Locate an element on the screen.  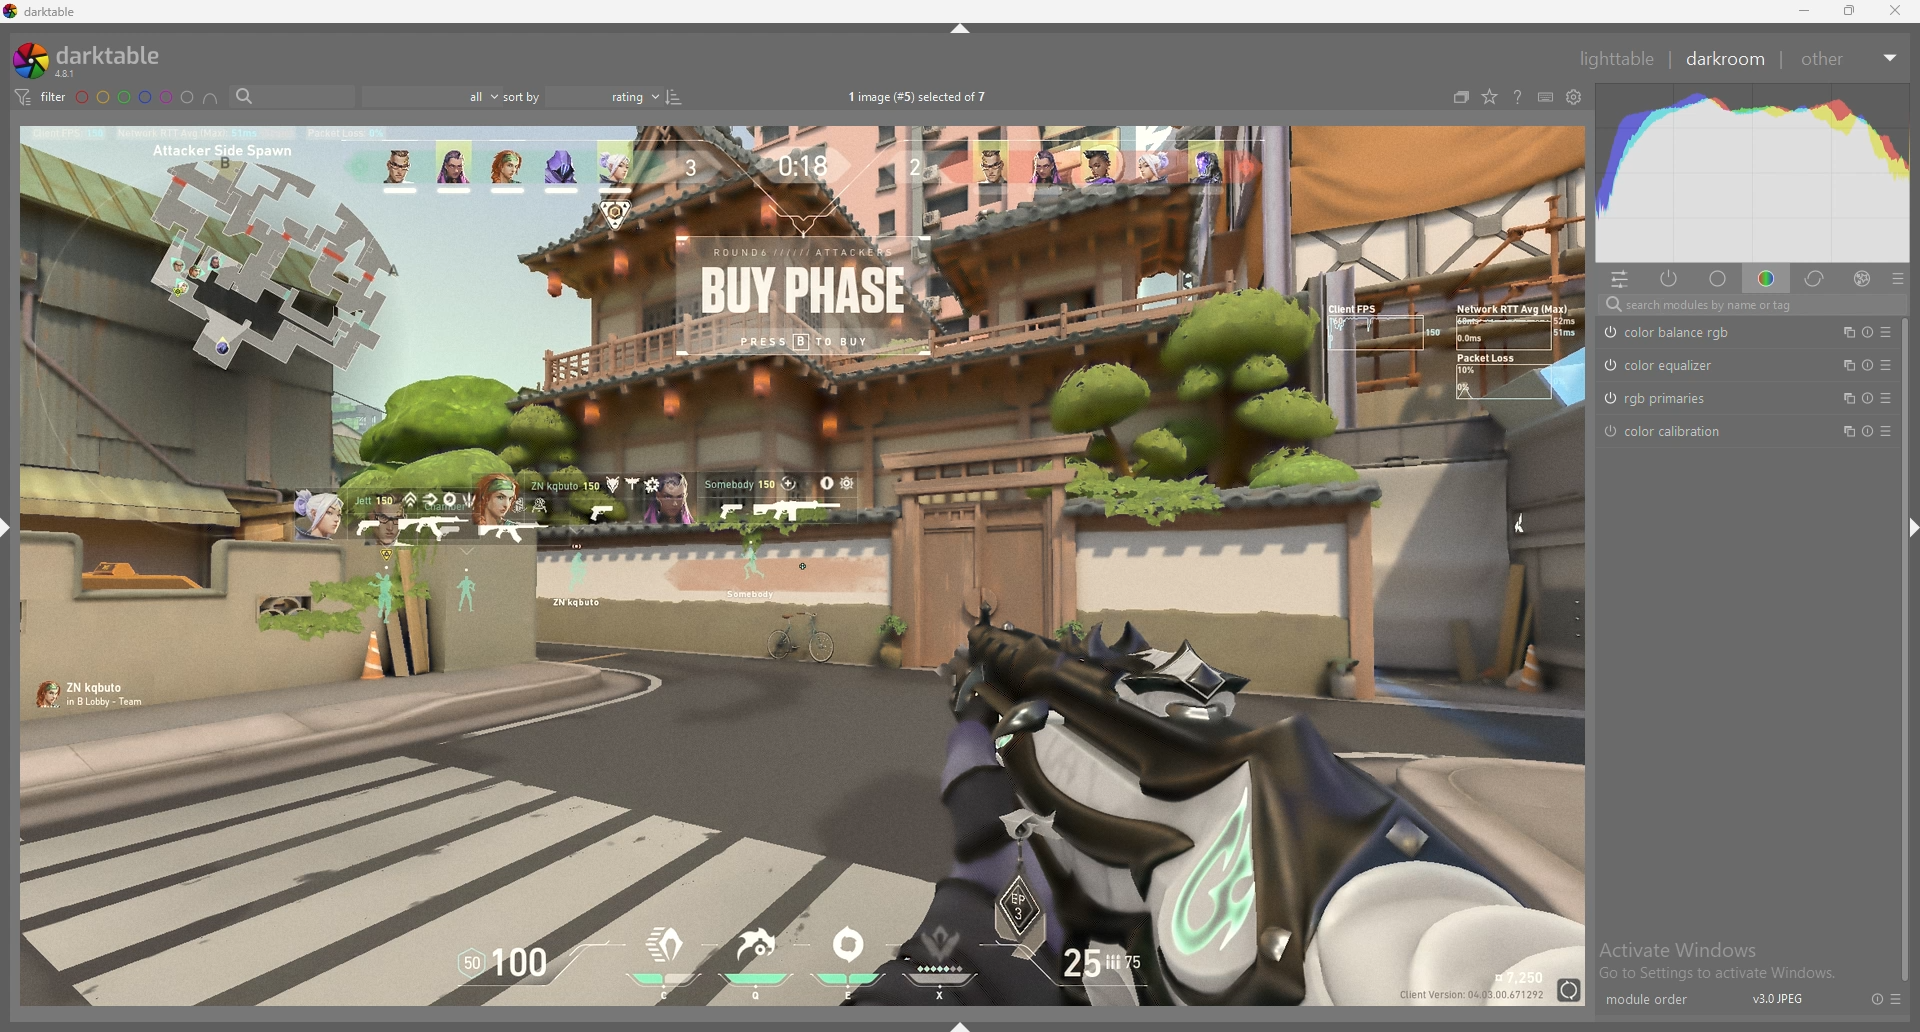
filter is located at coordinates (38, 96).